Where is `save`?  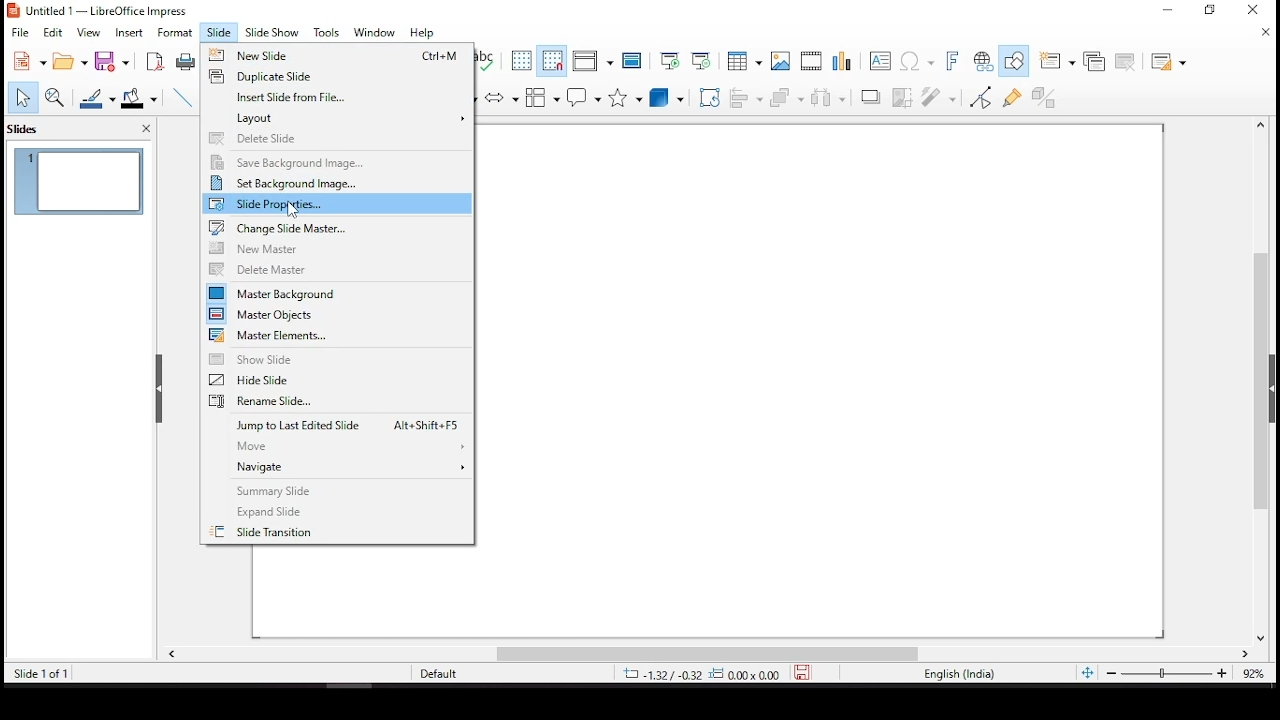
save is located at coordinates (809, 673).